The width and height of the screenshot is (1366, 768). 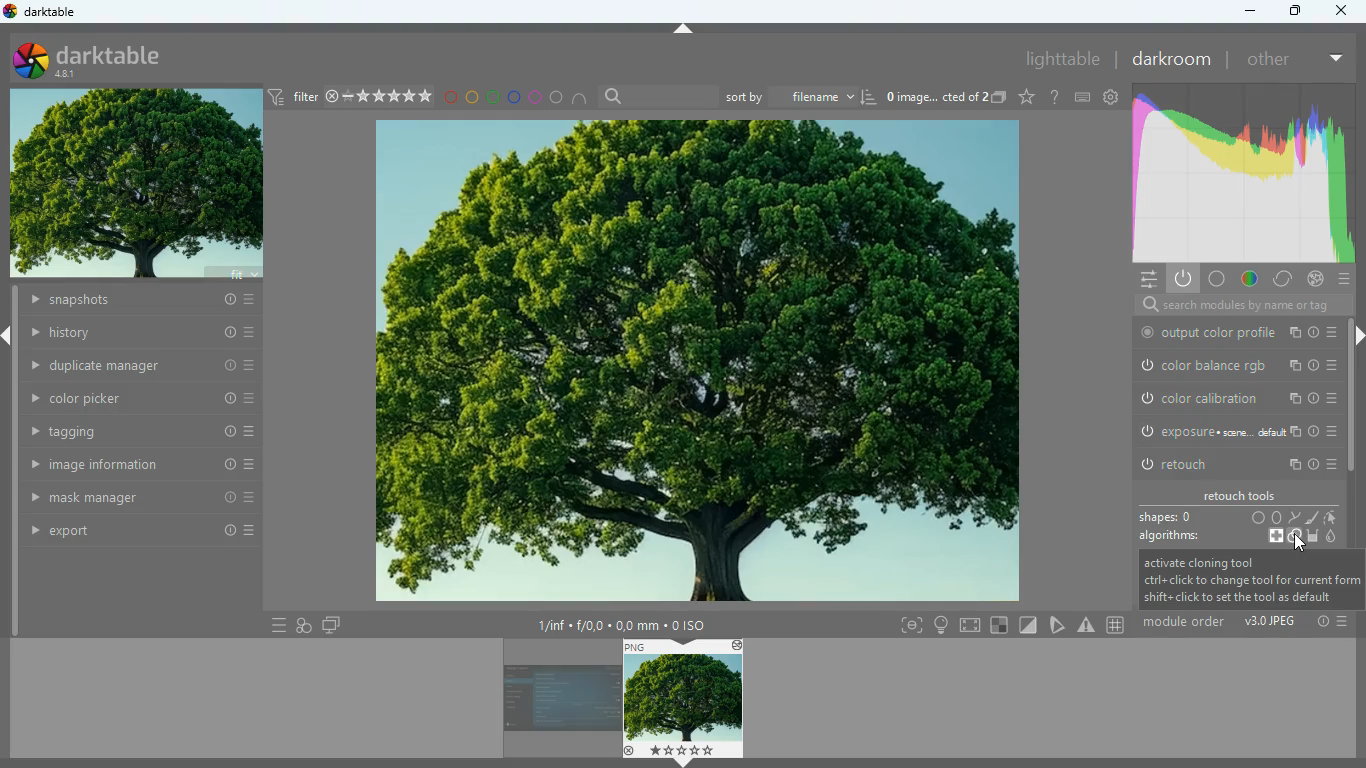 What do you see at coordinates (1248, 280) in the screenshot?
I see `color` at bounding box center [1248, 280].